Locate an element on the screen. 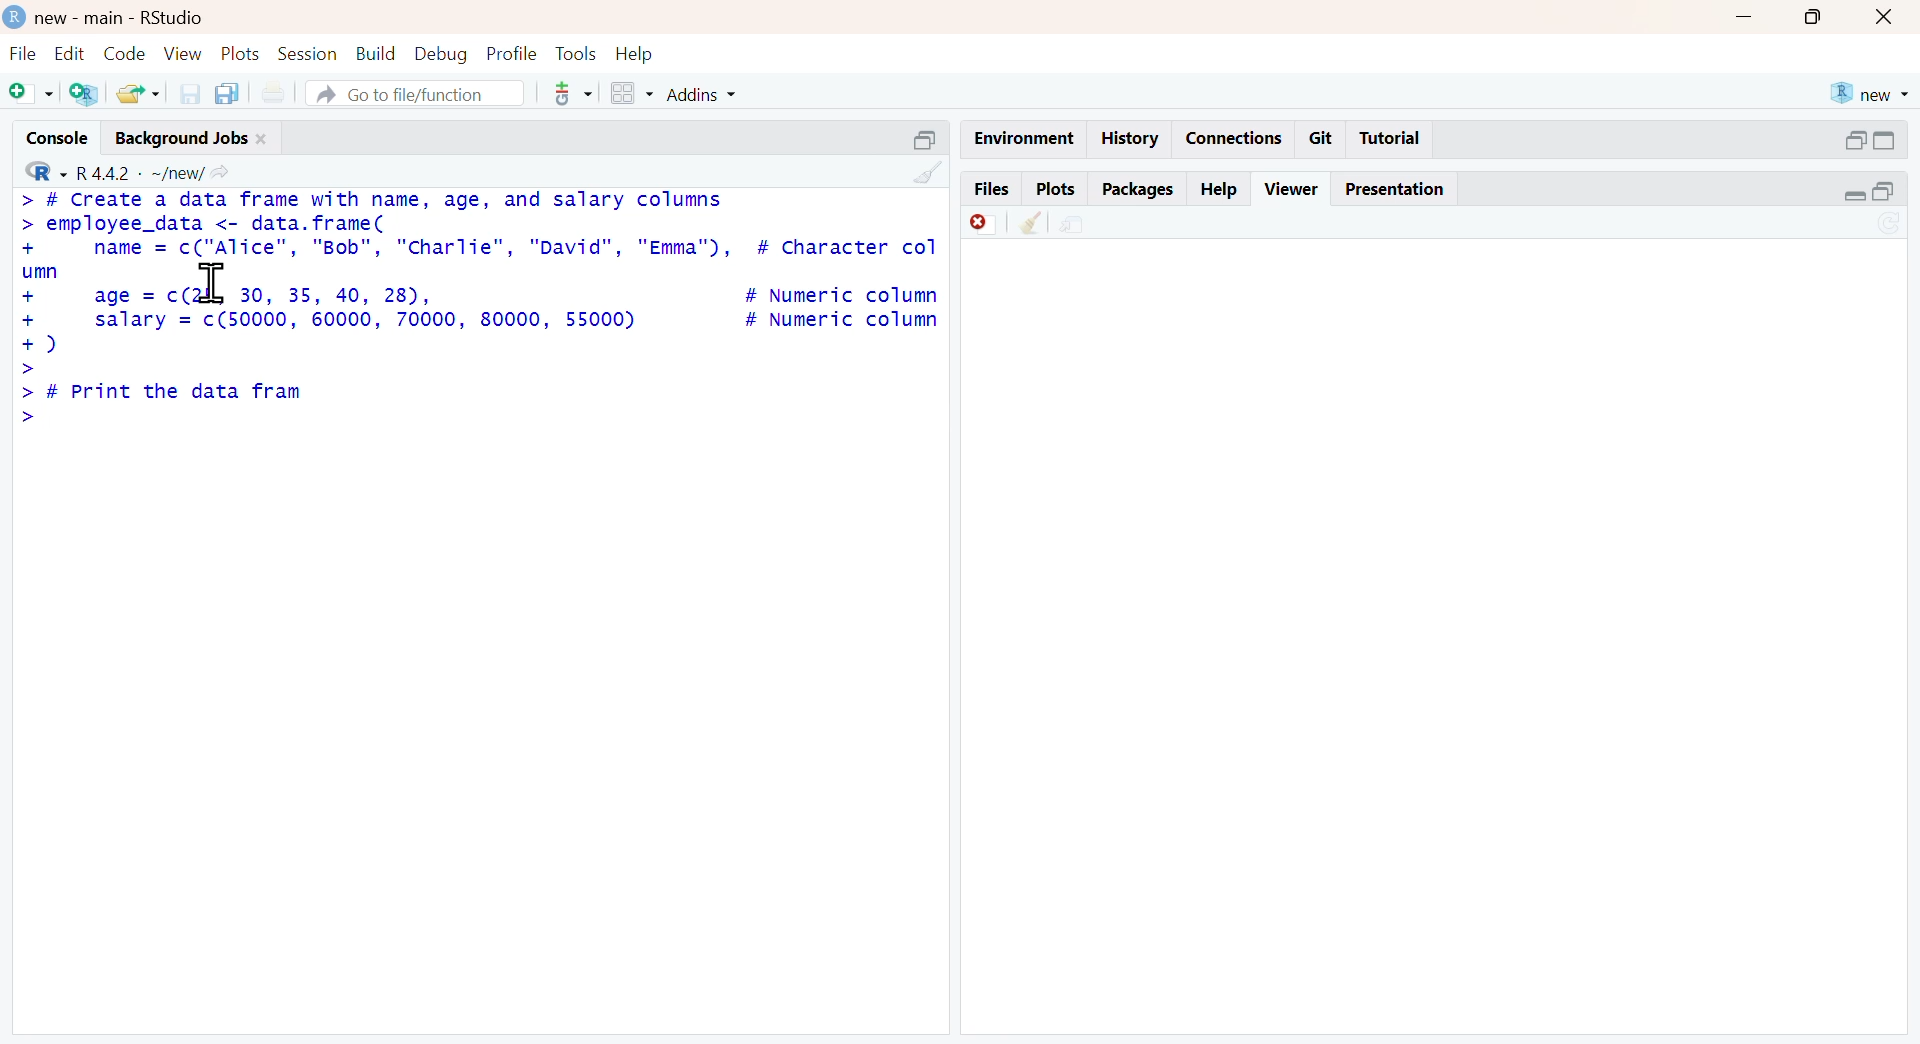 The width and height of the screenshot is (1920, 1044). Presentation is located at coordinates (1395, 189).